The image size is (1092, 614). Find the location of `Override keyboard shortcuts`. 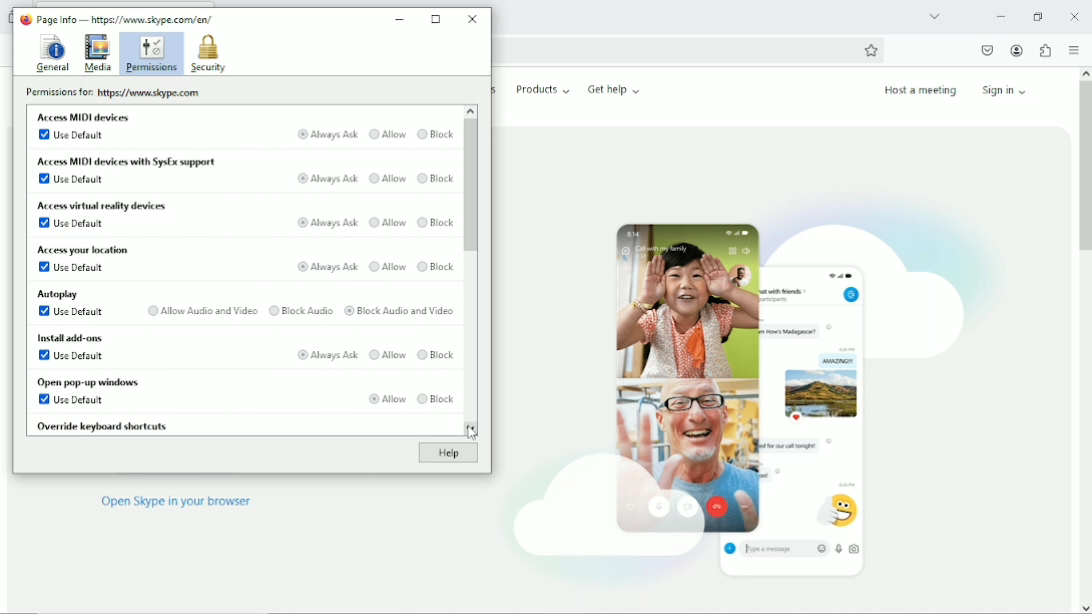

Override keyboard shortcuts is located at coordinates (104, 426).